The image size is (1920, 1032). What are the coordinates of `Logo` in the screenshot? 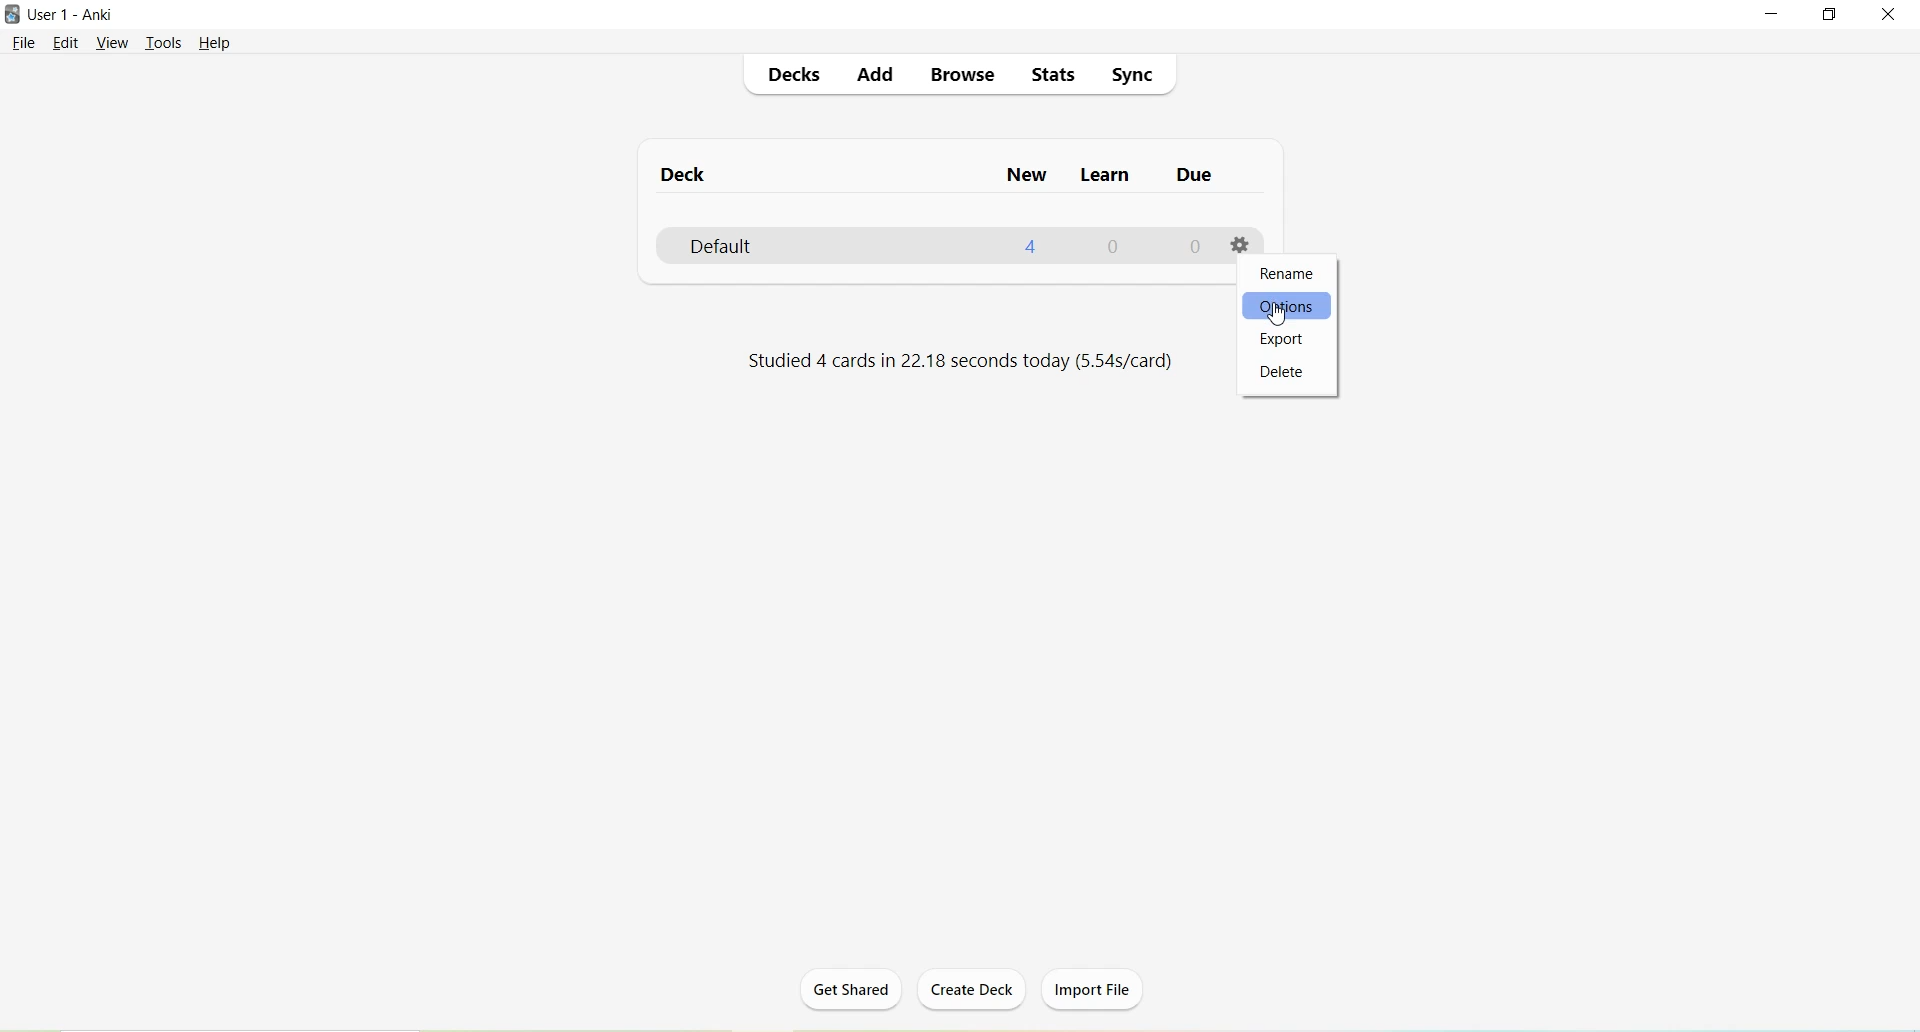 It's located at (12, 15).